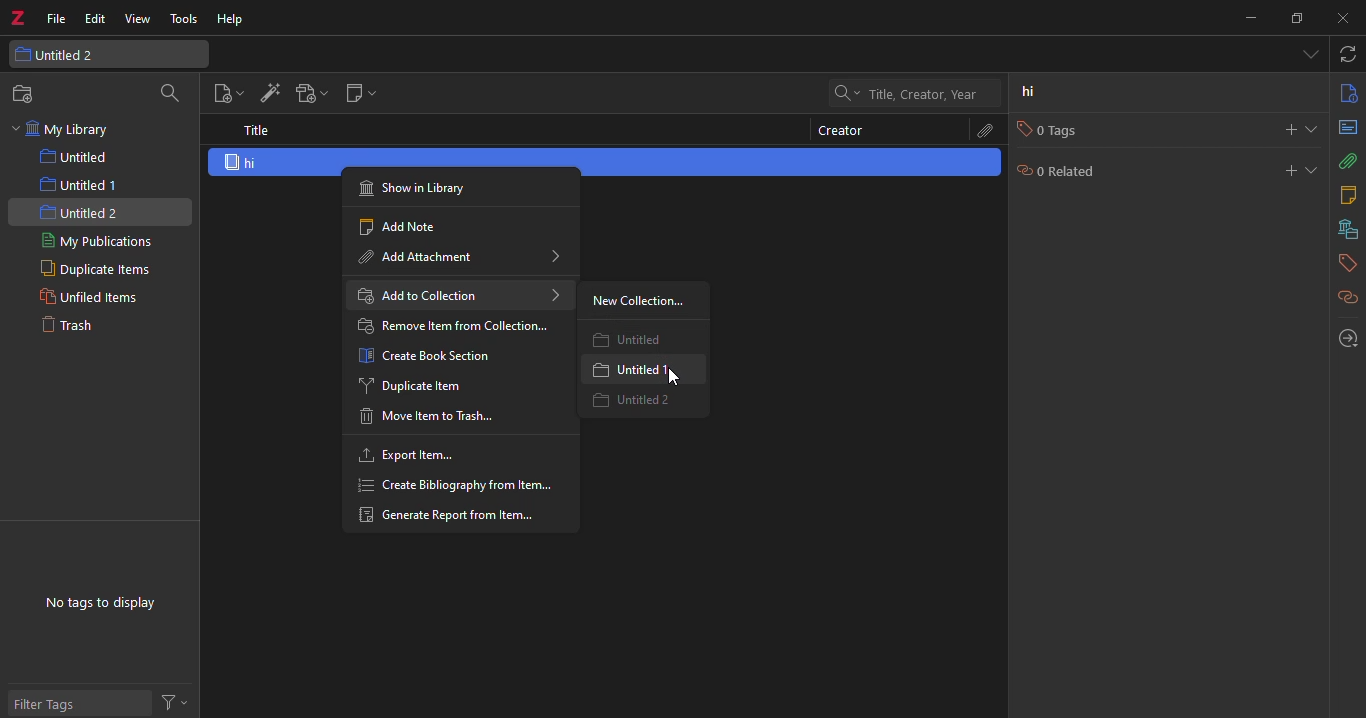 Image resolution: width=1366 pixels, height=718 pixels. Describe the element at coordinates (424, 419) in the screenshot. I see `move item to trash` at that location.